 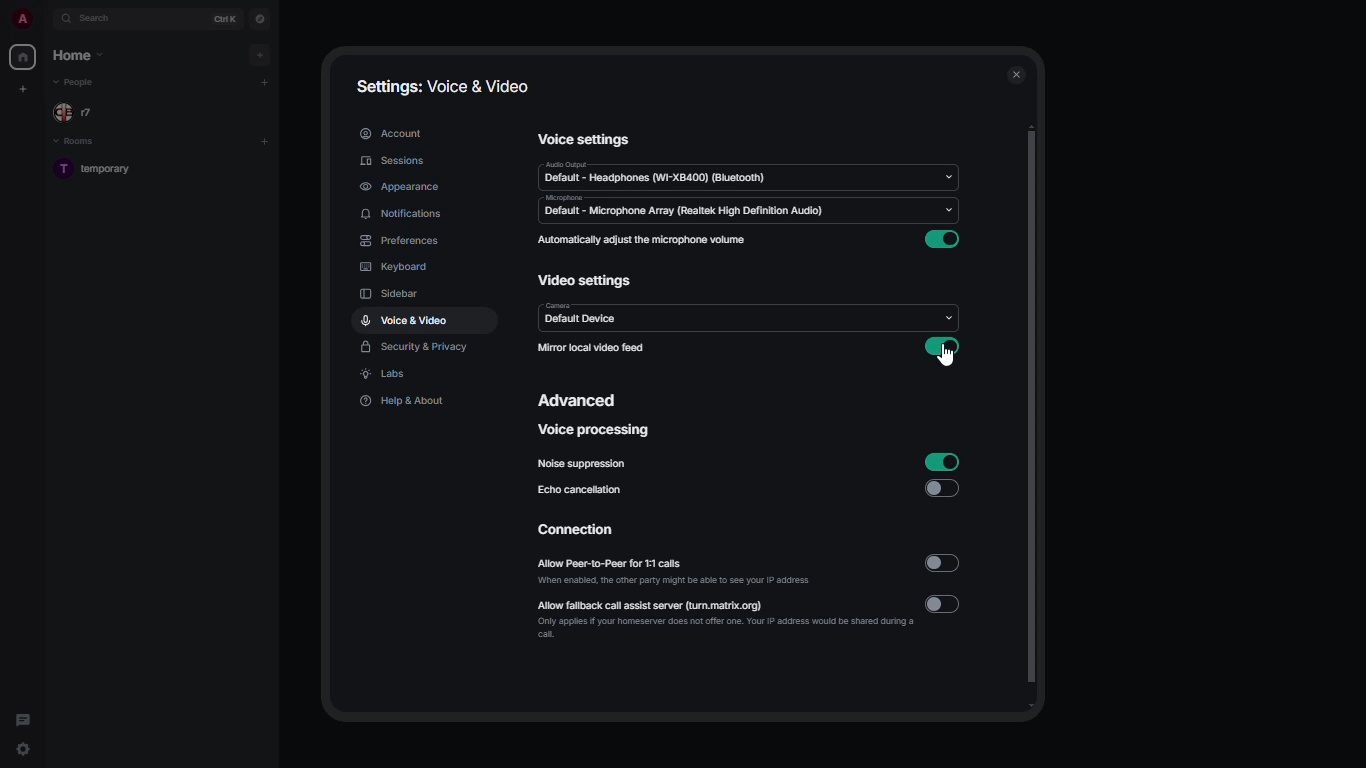 What do you see at coordinates (389, 295) in the screenshot?
I see `sidebar` at bounding box center [389, 295].